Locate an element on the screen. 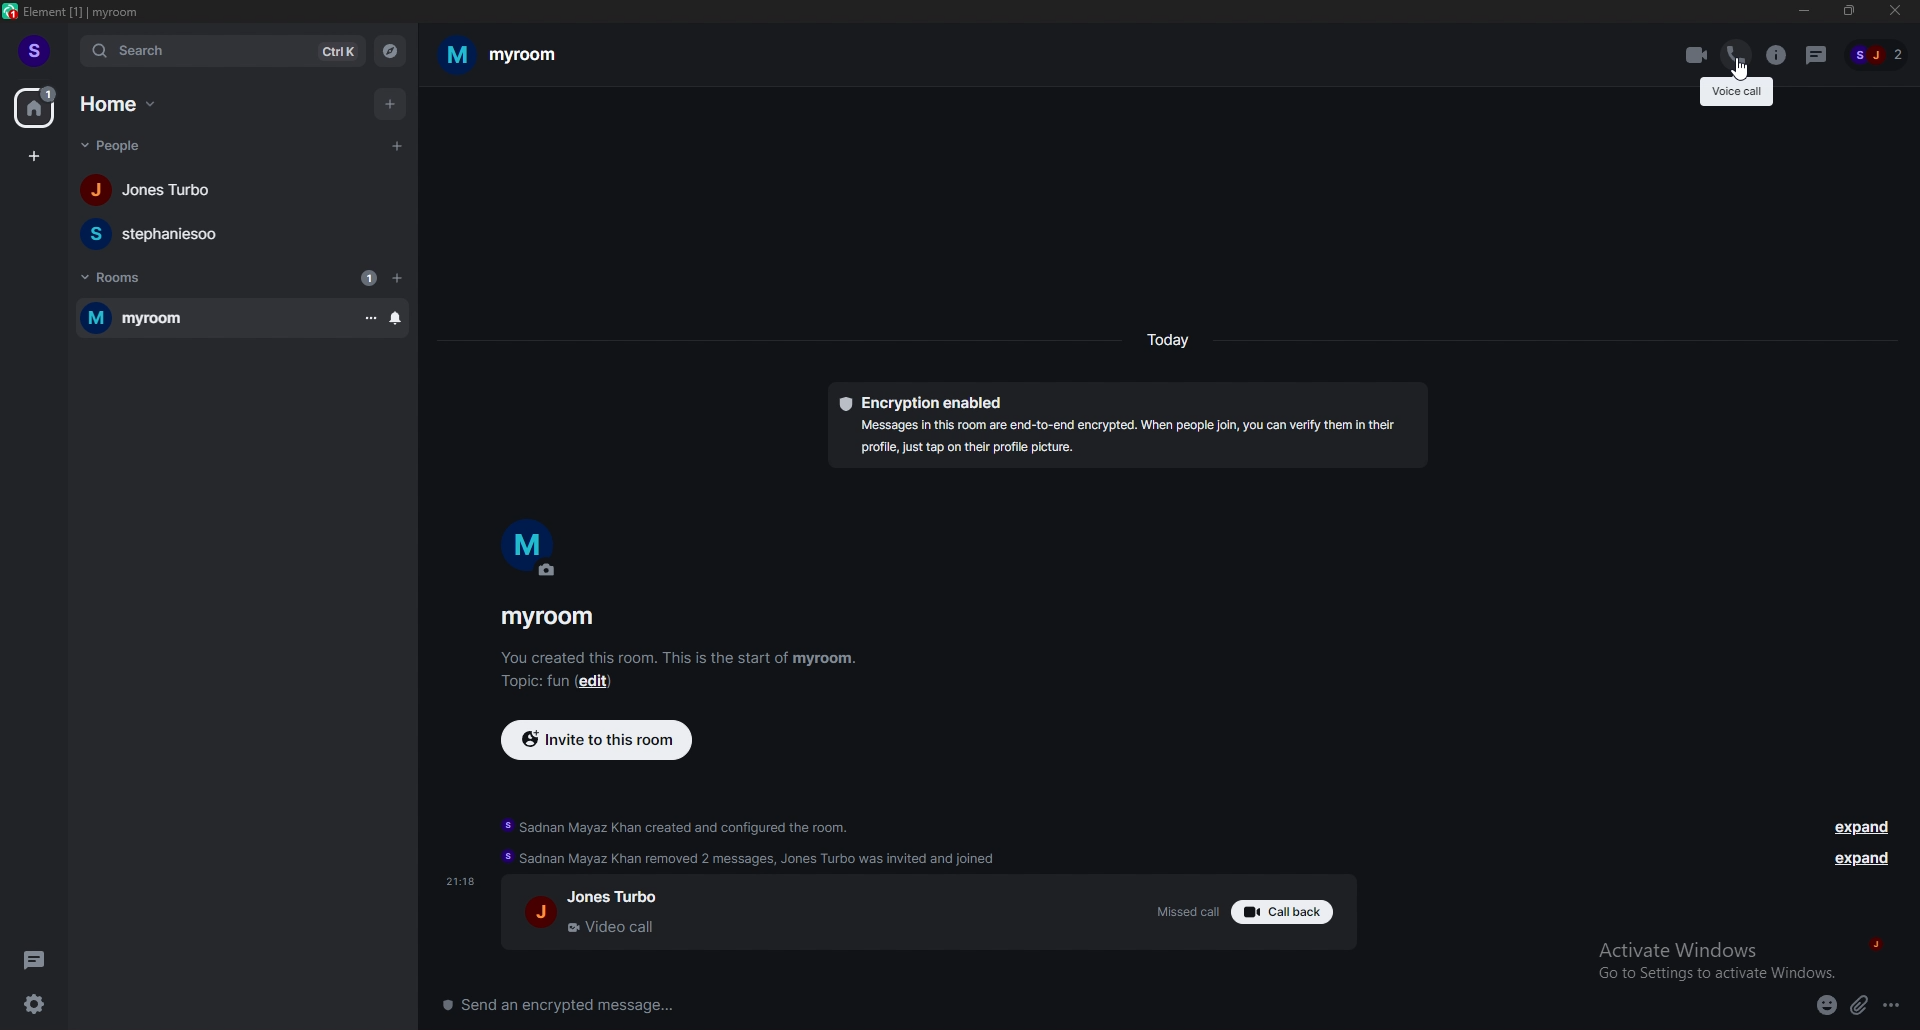 This screenshot has width=1920, height=1030. message count is located at coordinates (368, 279).